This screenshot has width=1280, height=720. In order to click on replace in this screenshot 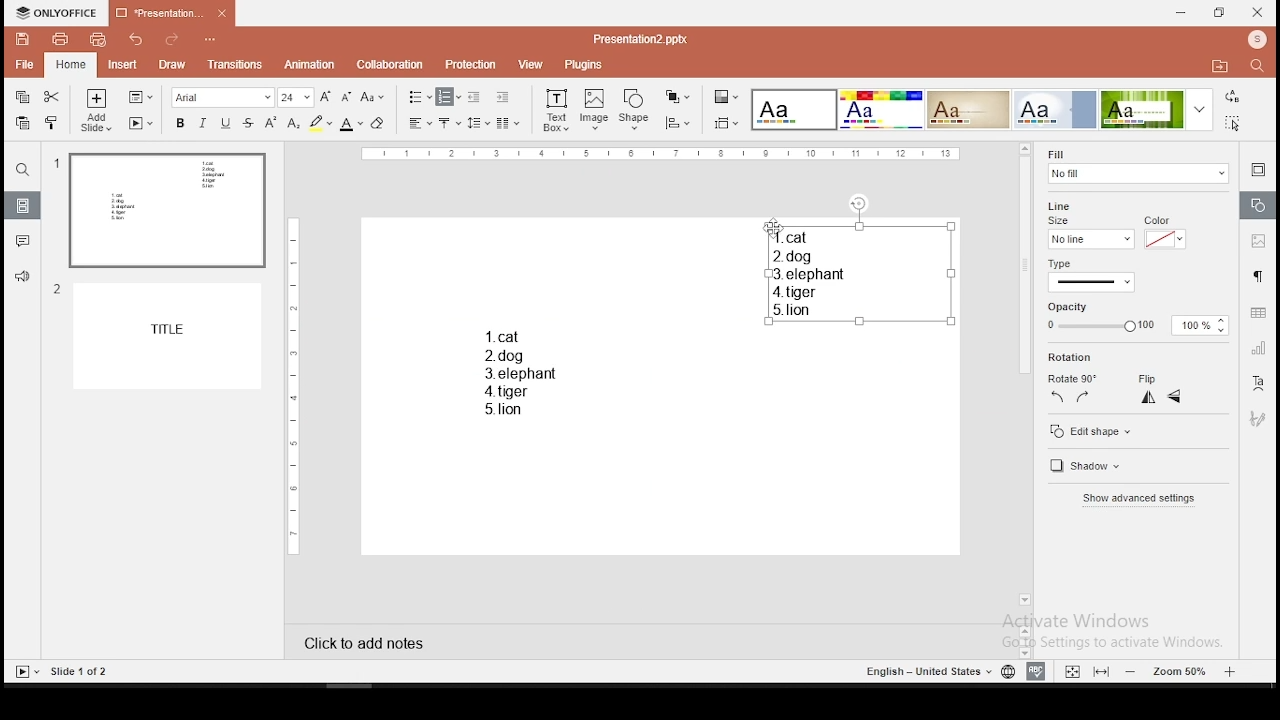, I will do `click(1233, 97)`.